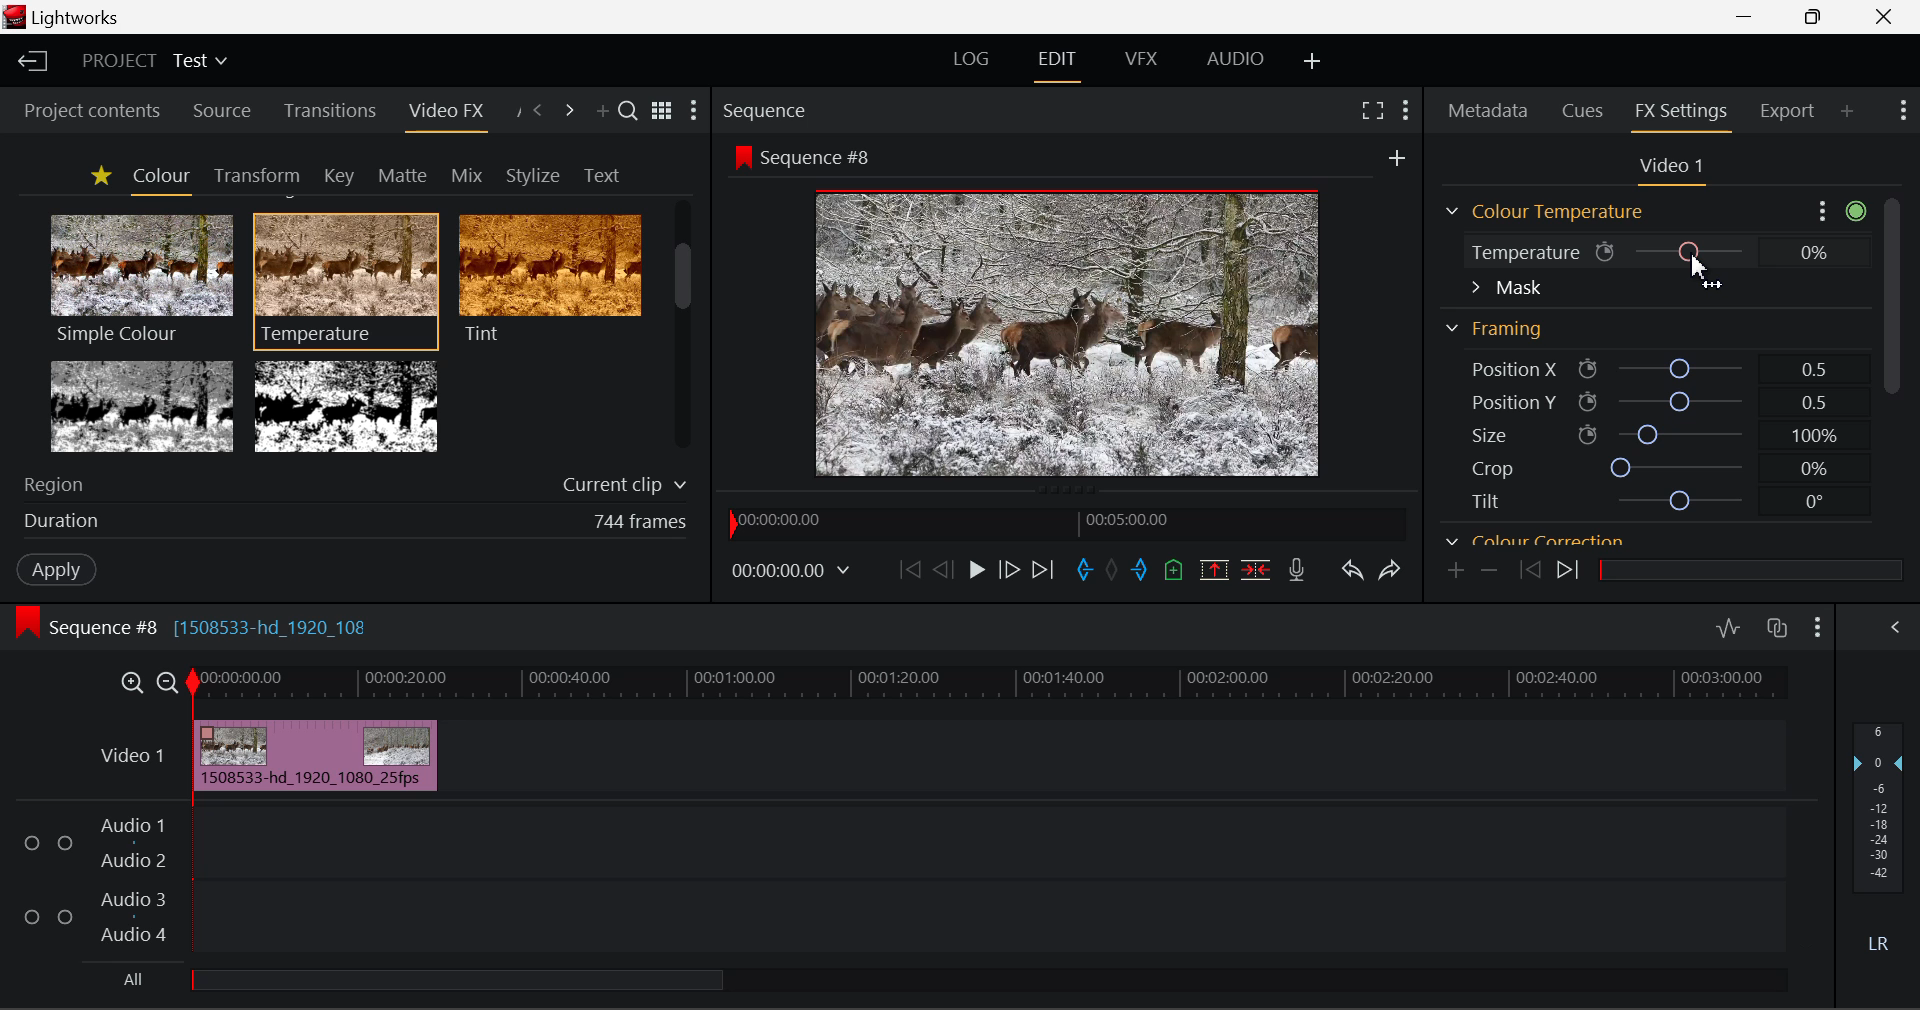  What do you see at coordinates (129, 931) in the screenshot?
I see `Audio 4` at bounding box center [129, 931].